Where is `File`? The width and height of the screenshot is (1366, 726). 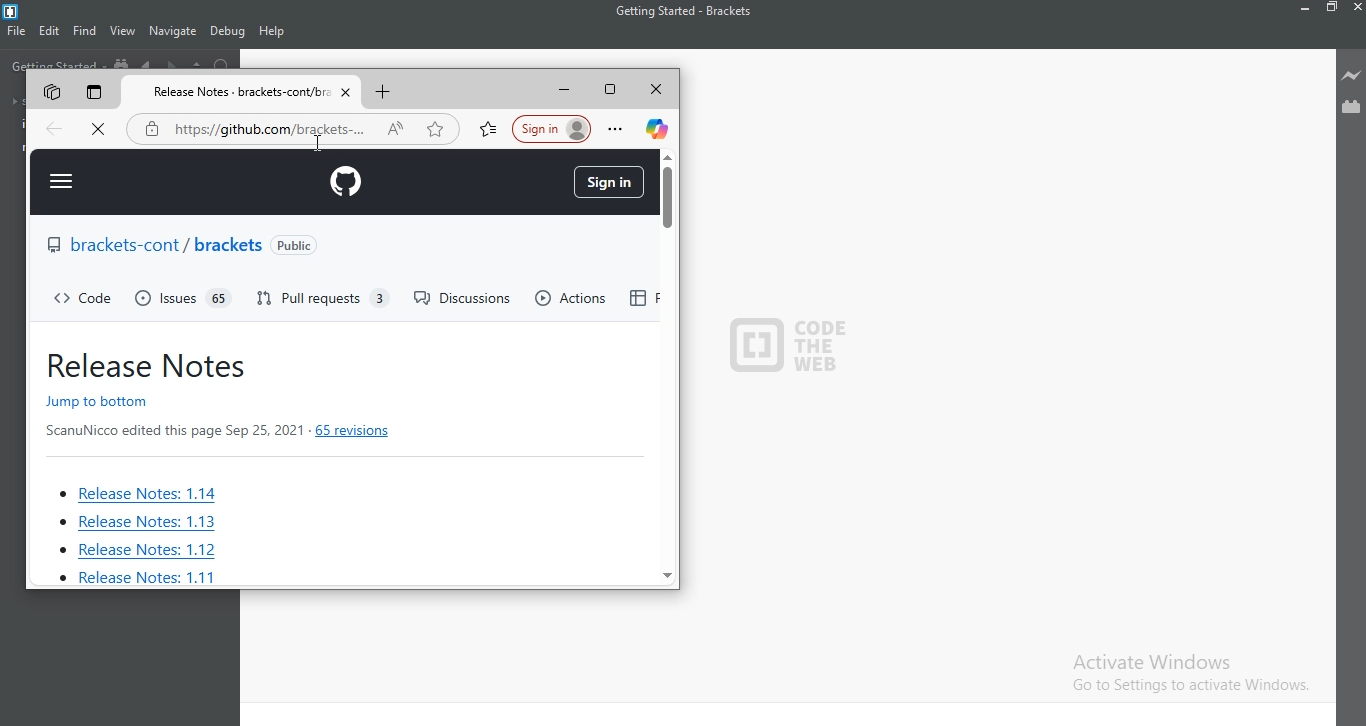
File is located at coordinates (15, 32).